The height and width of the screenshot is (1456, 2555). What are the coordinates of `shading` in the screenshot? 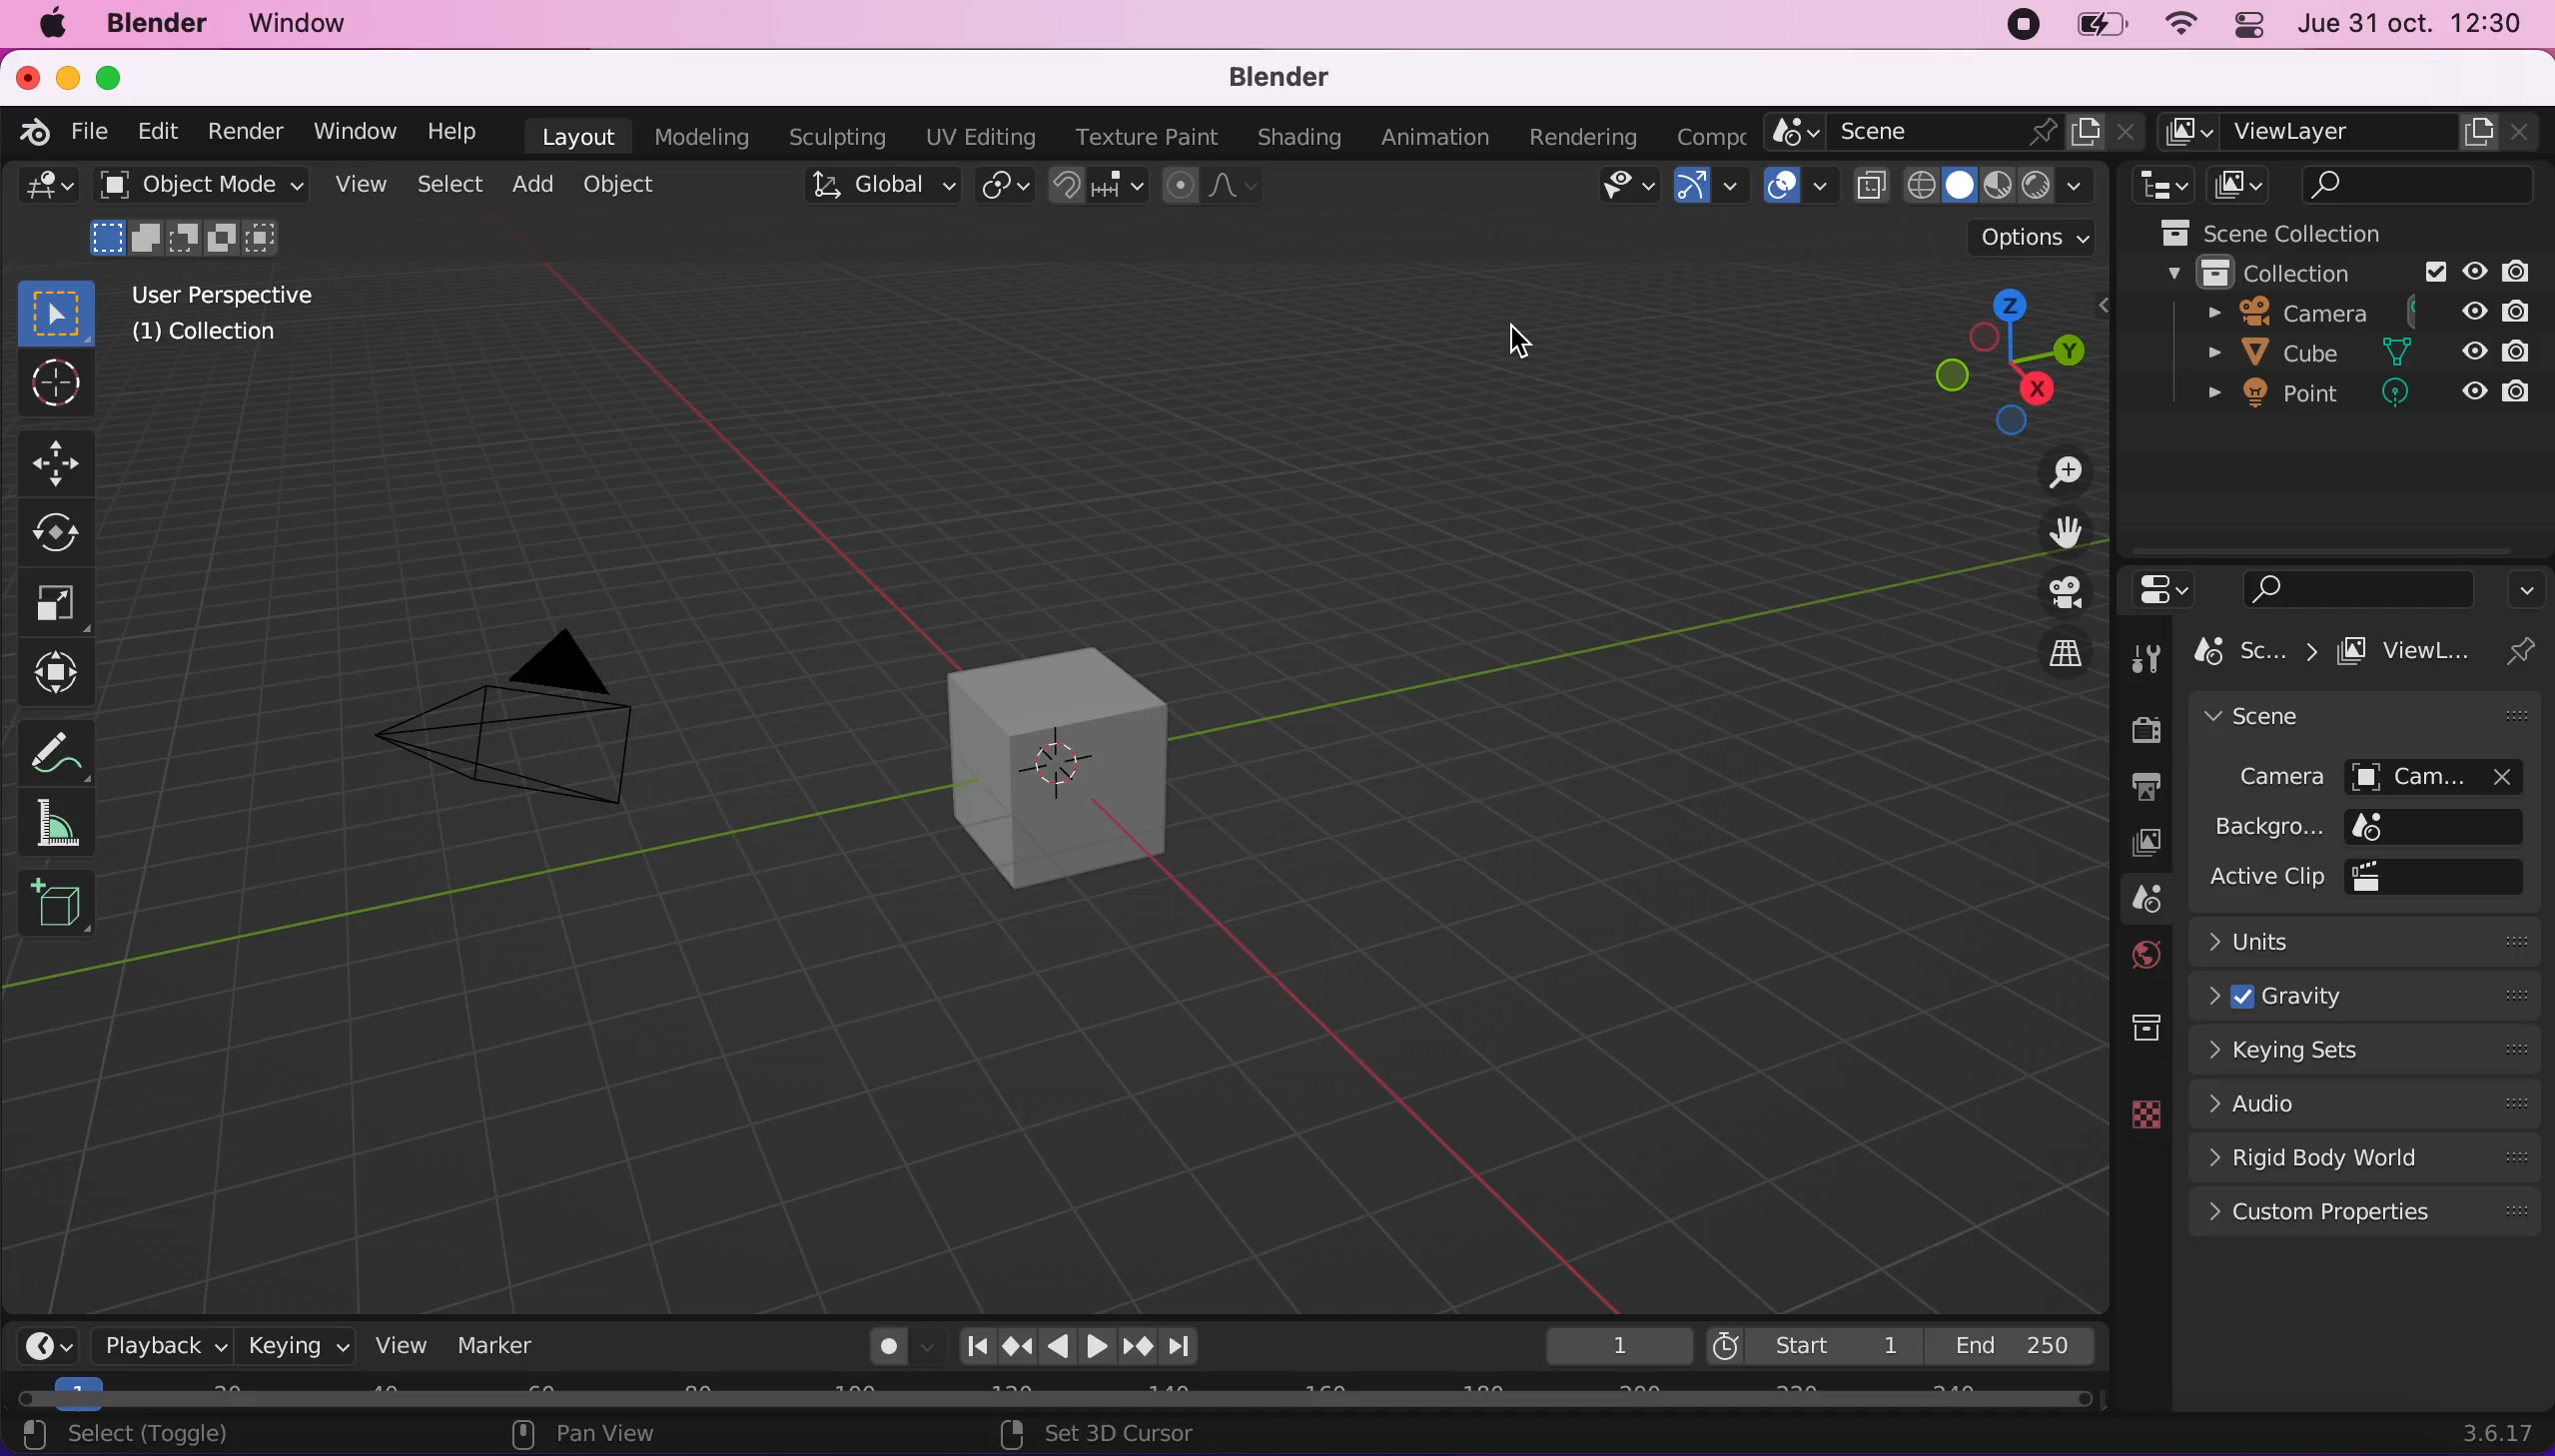 It's located at (2002, 185).